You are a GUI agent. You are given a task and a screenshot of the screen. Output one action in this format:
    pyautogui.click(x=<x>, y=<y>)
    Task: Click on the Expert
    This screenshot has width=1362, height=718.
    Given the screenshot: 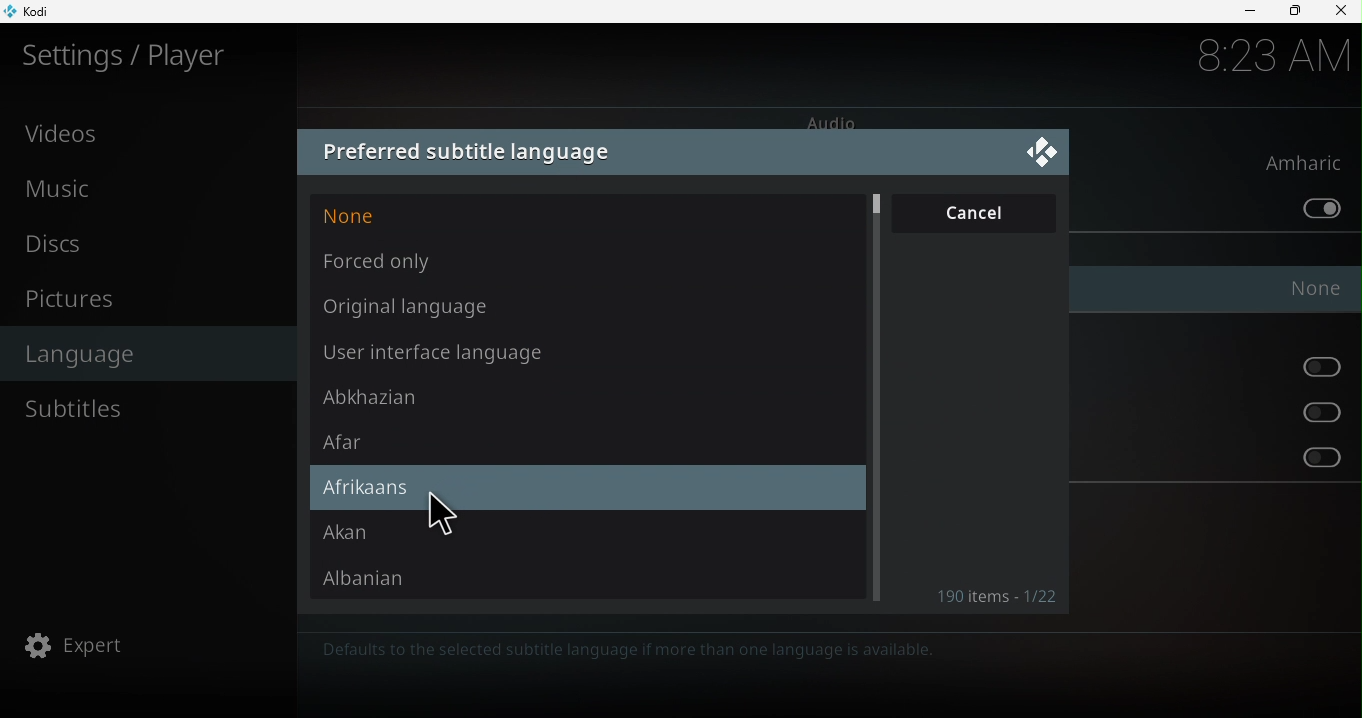 What is the action you would take?
    pyautogui.click(x=142, y=647)
    